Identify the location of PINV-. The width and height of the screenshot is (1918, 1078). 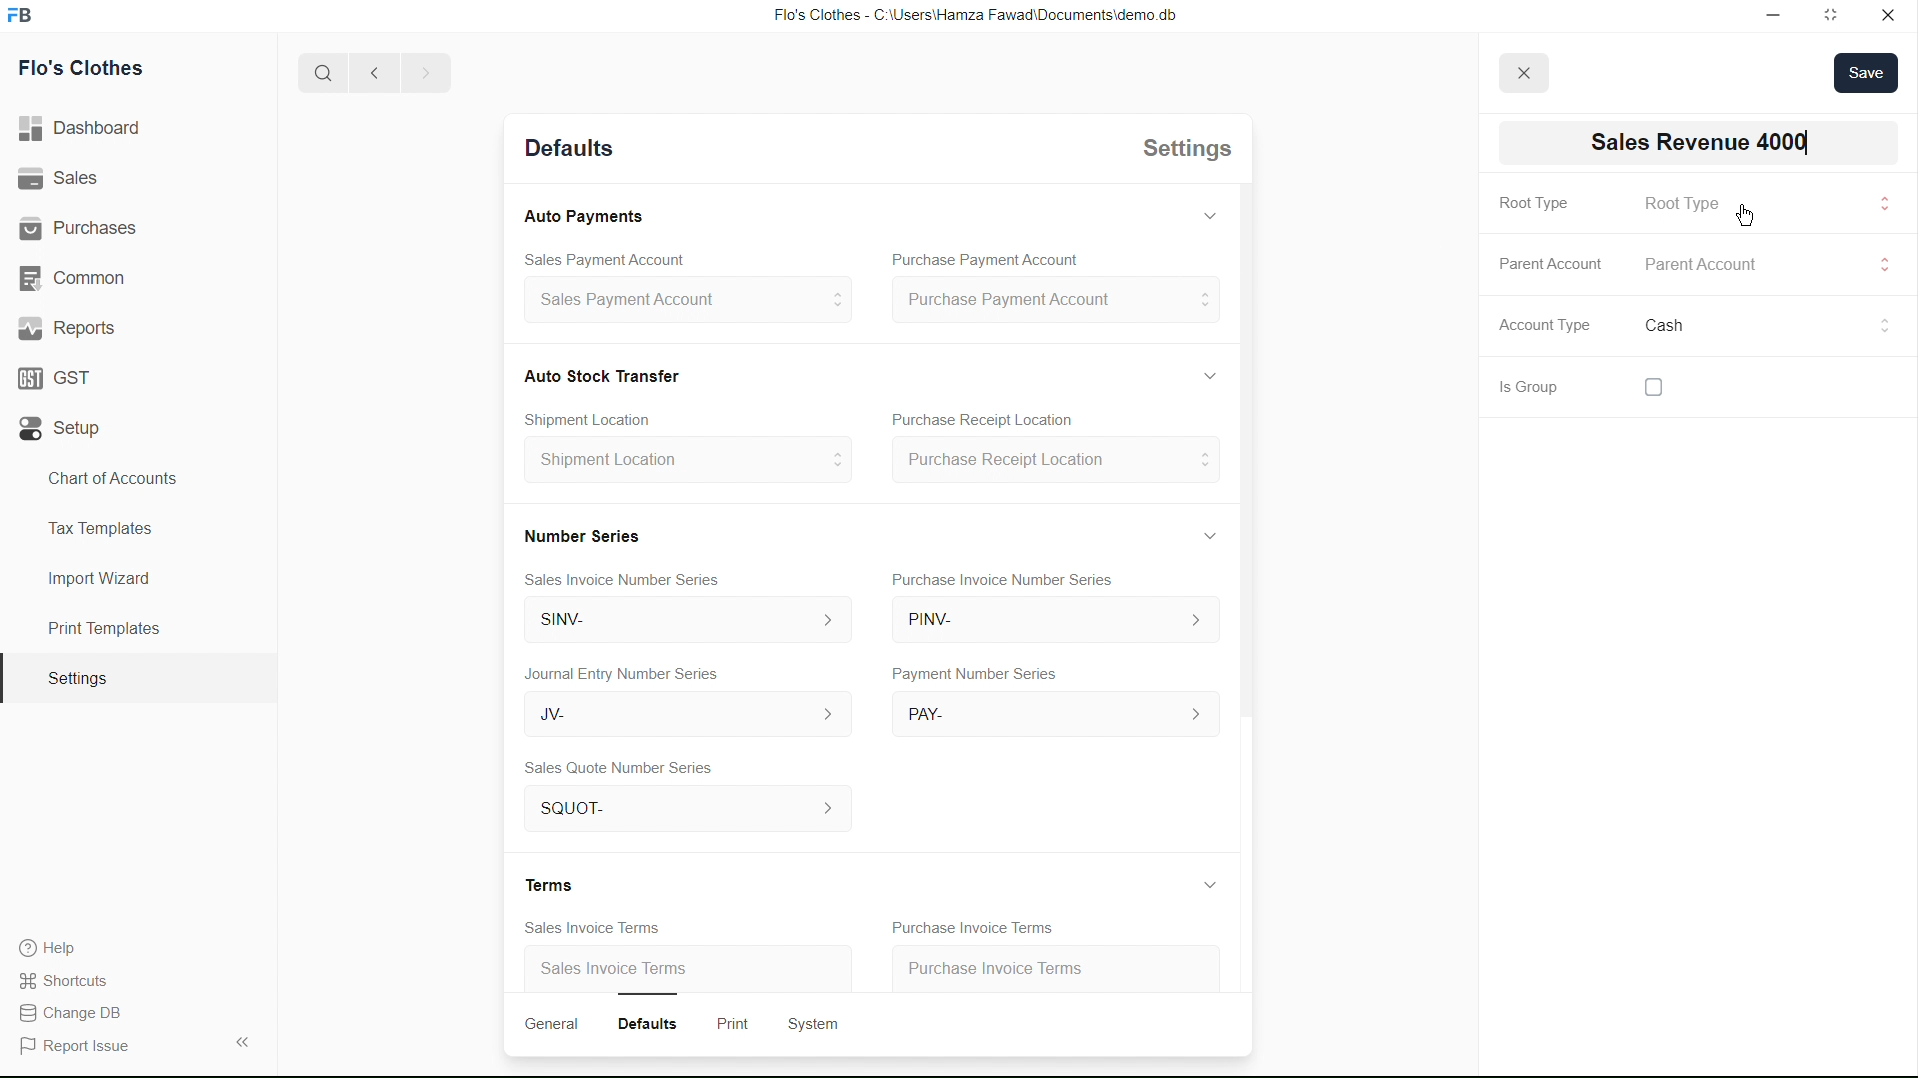
(1052, 624).